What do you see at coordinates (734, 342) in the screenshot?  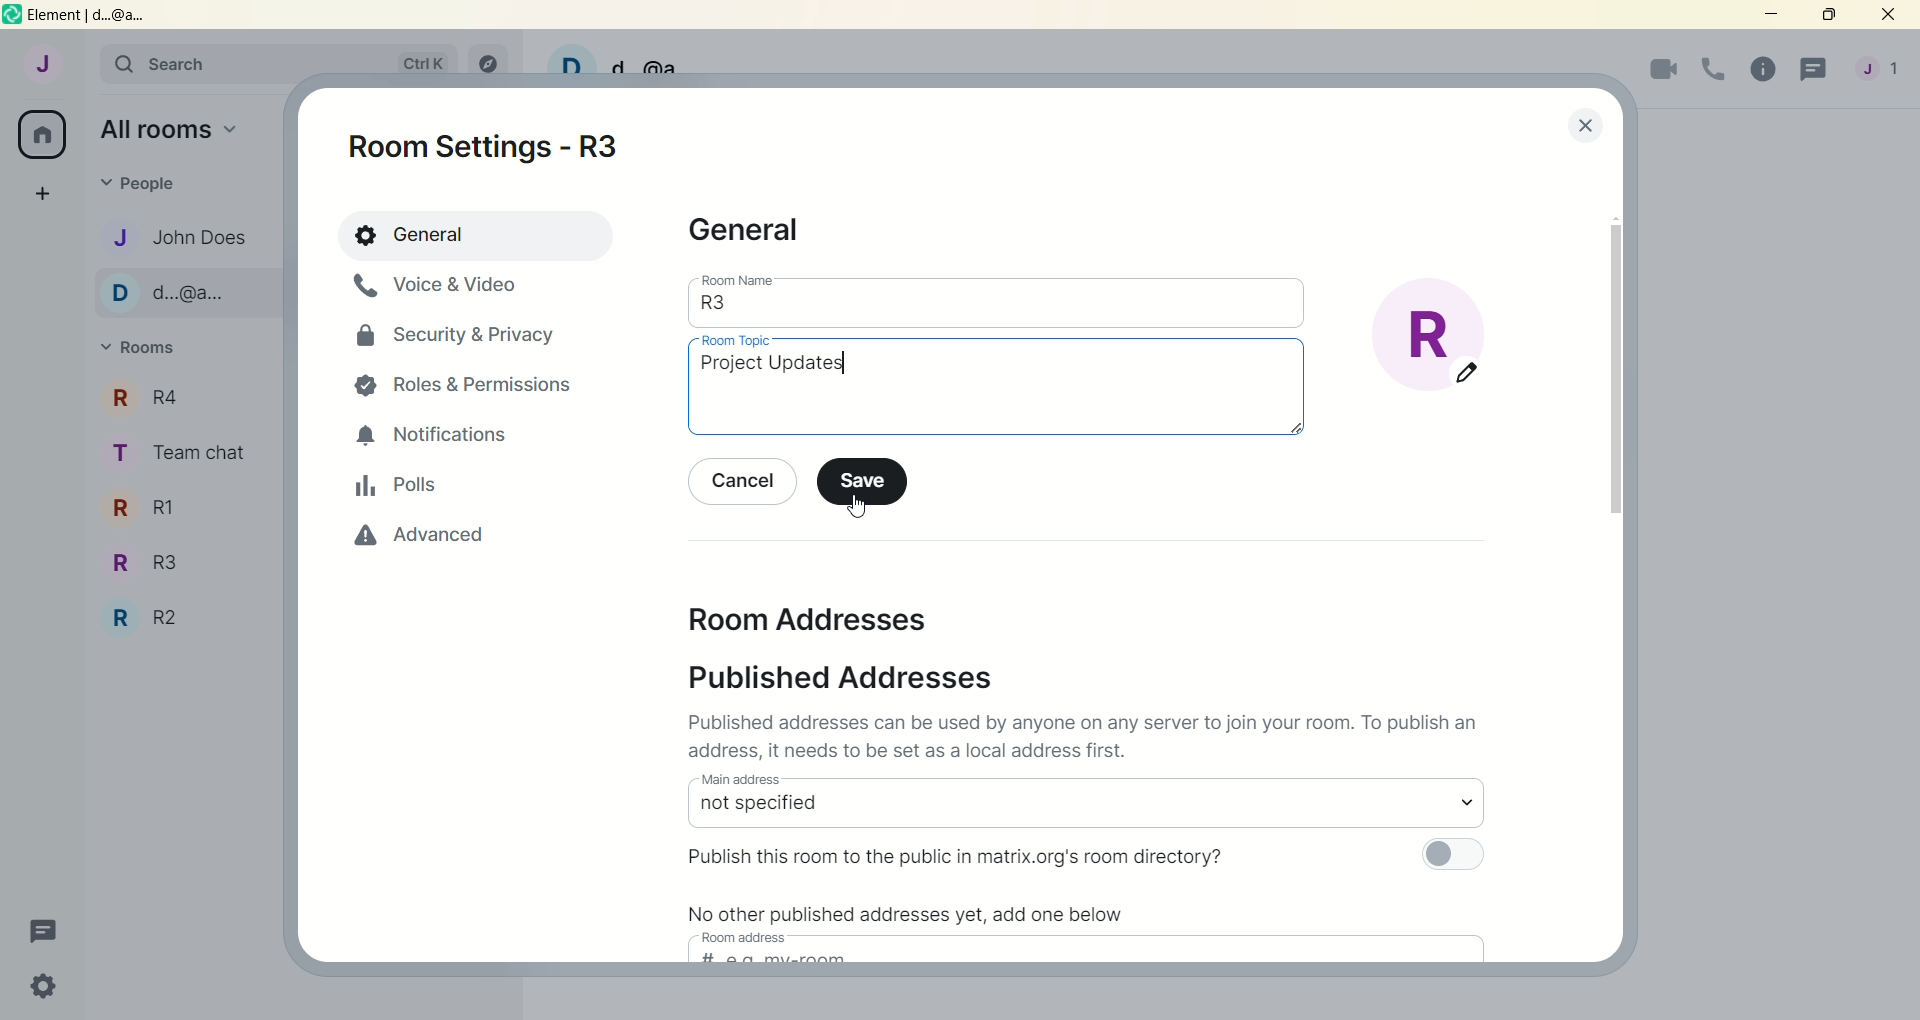 I see `room topic` at bounding box center [734, 342].